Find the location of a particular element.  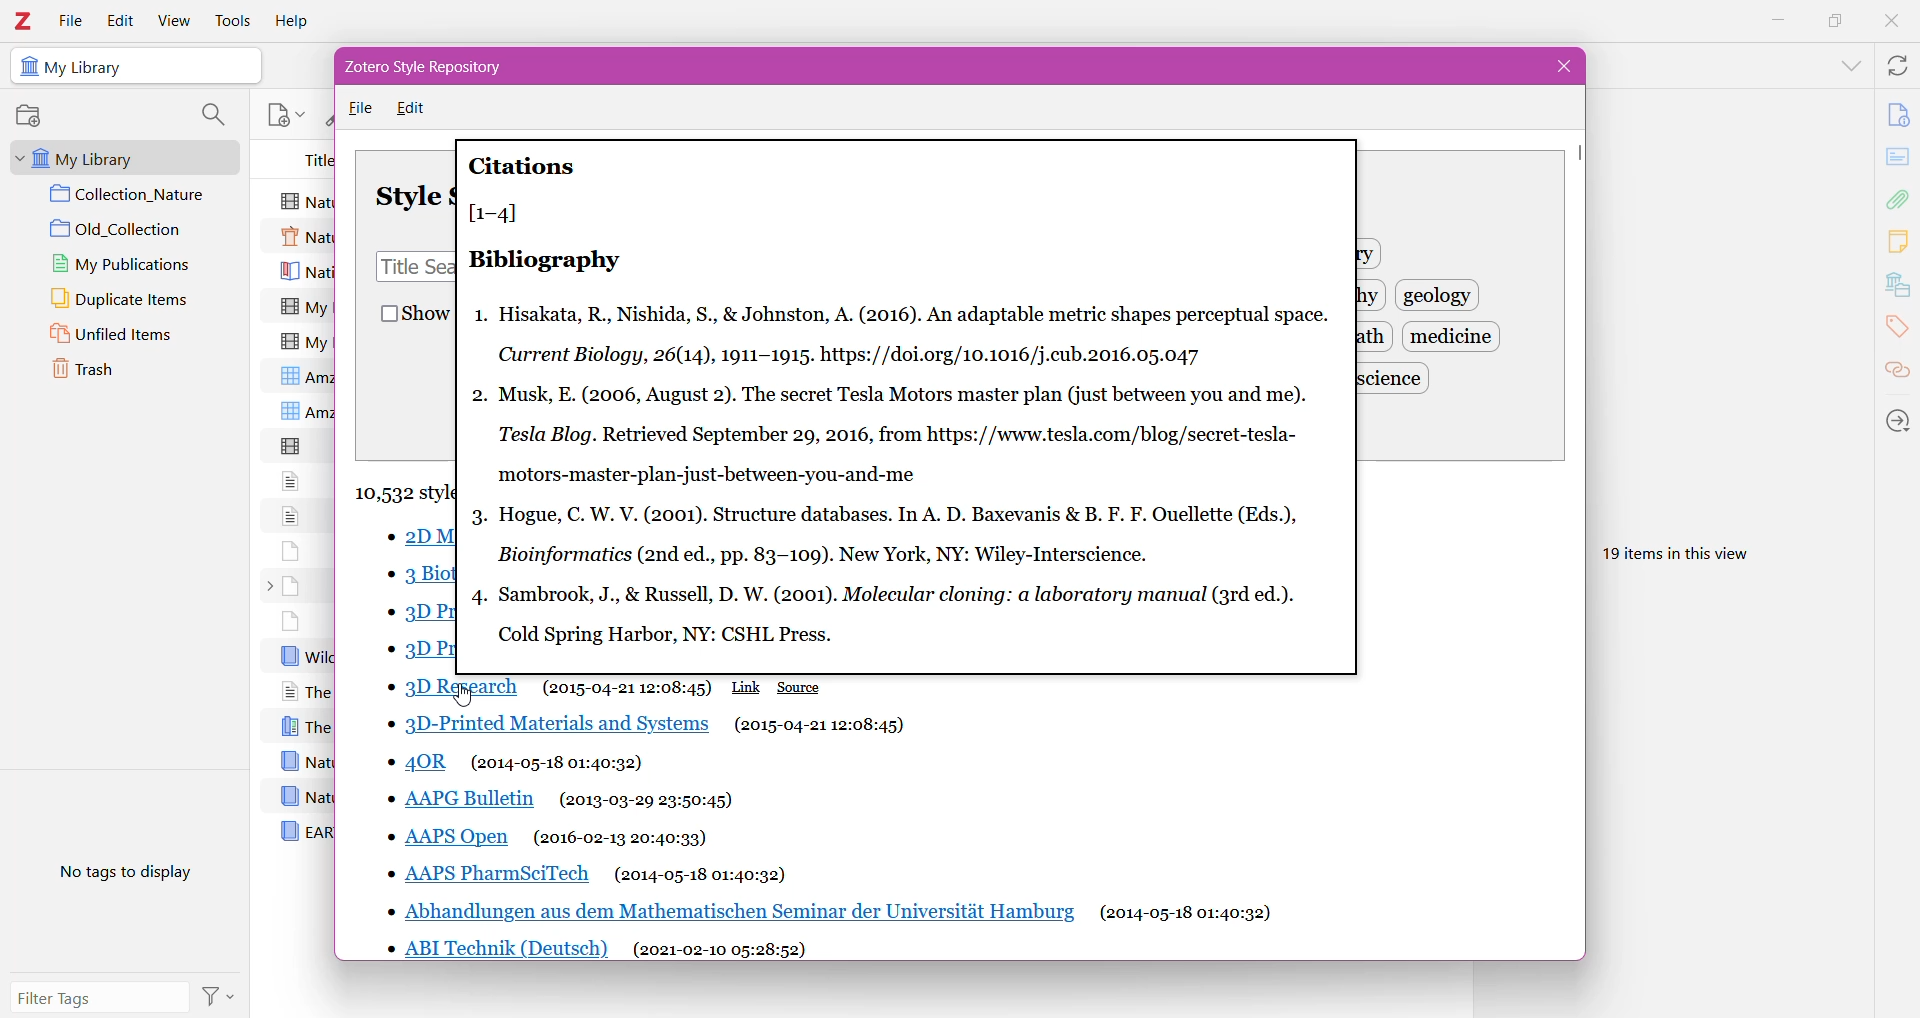

My Library is located at coordinates (120, 156).